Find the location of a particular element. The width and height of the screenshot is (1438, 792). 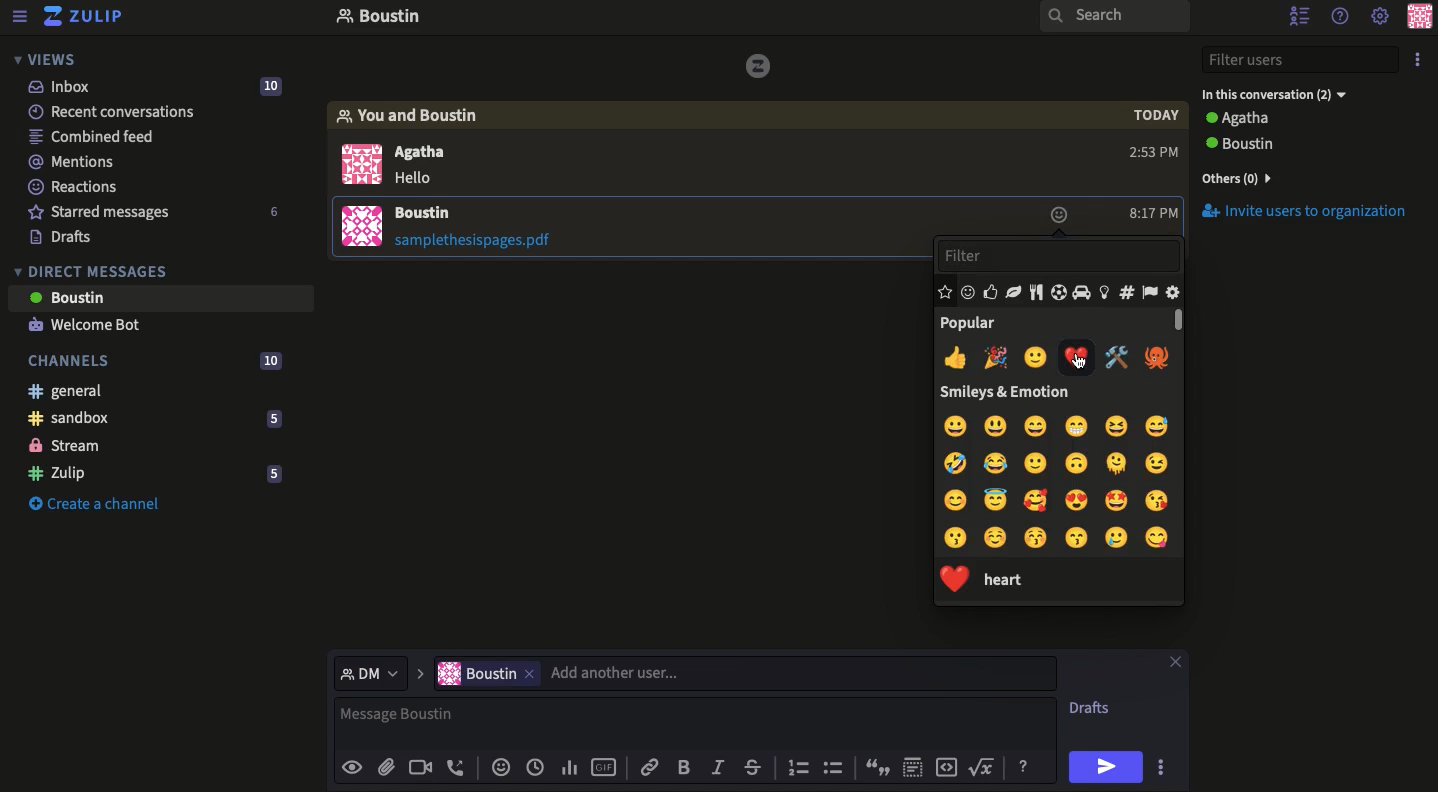

grinning face with smiling is located at coordinates (1078, 426).